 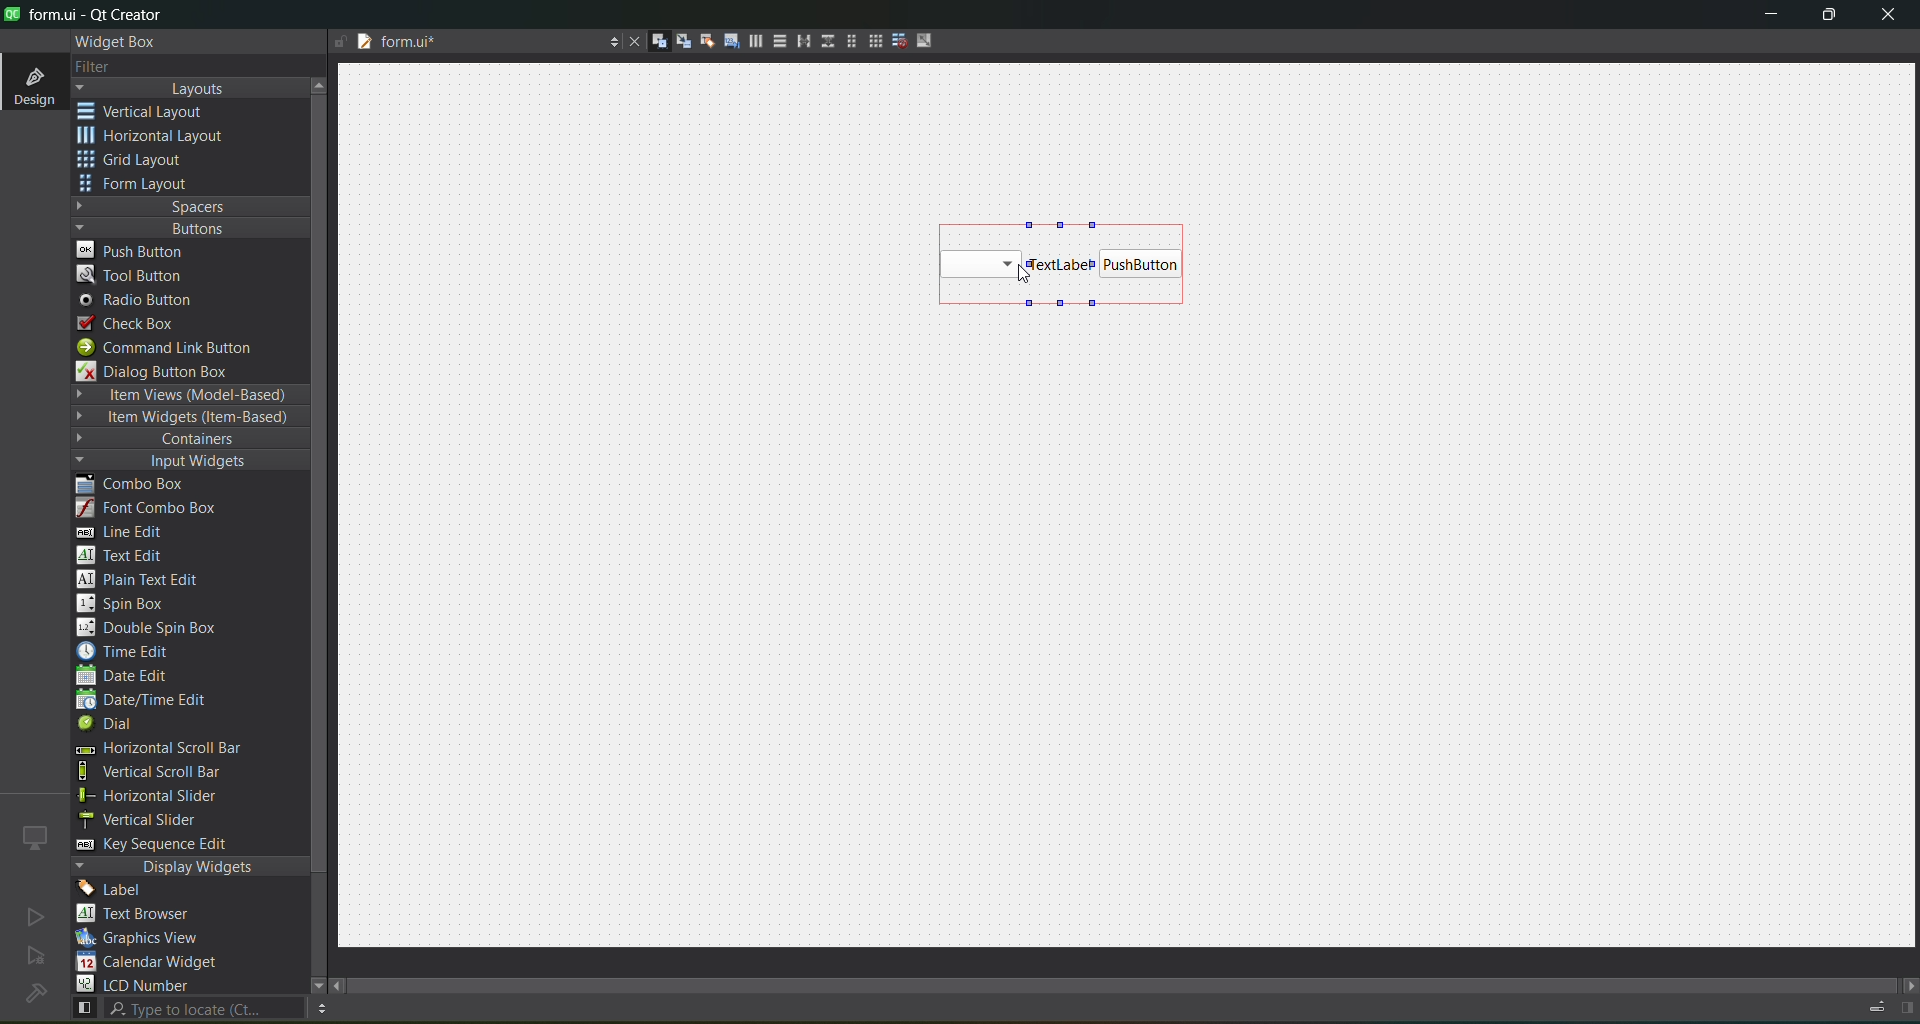 What do you see at coordinates (112, 726) in the screenshot?
I see `dial` at bounding box center [112, 726].